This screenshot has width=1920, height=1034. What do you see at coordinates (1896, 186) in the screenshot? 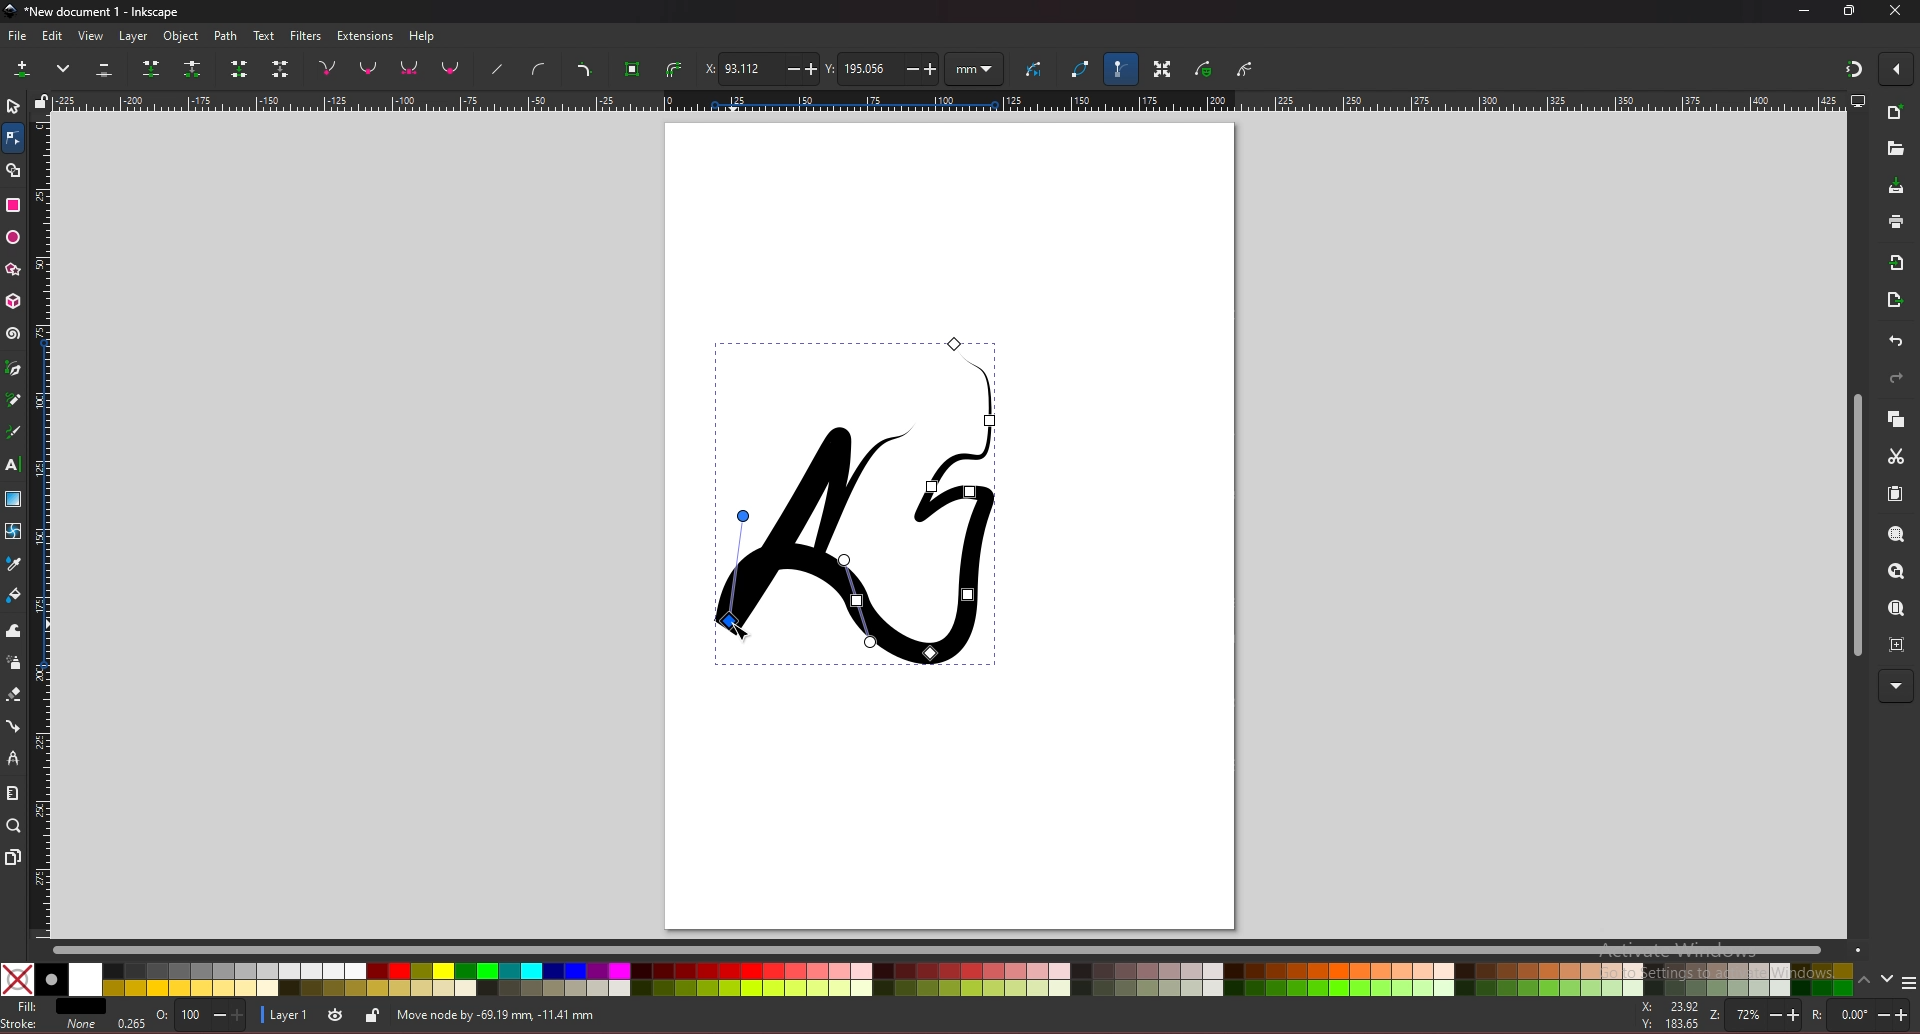
I see `save` at bounding box center [1896, 186].